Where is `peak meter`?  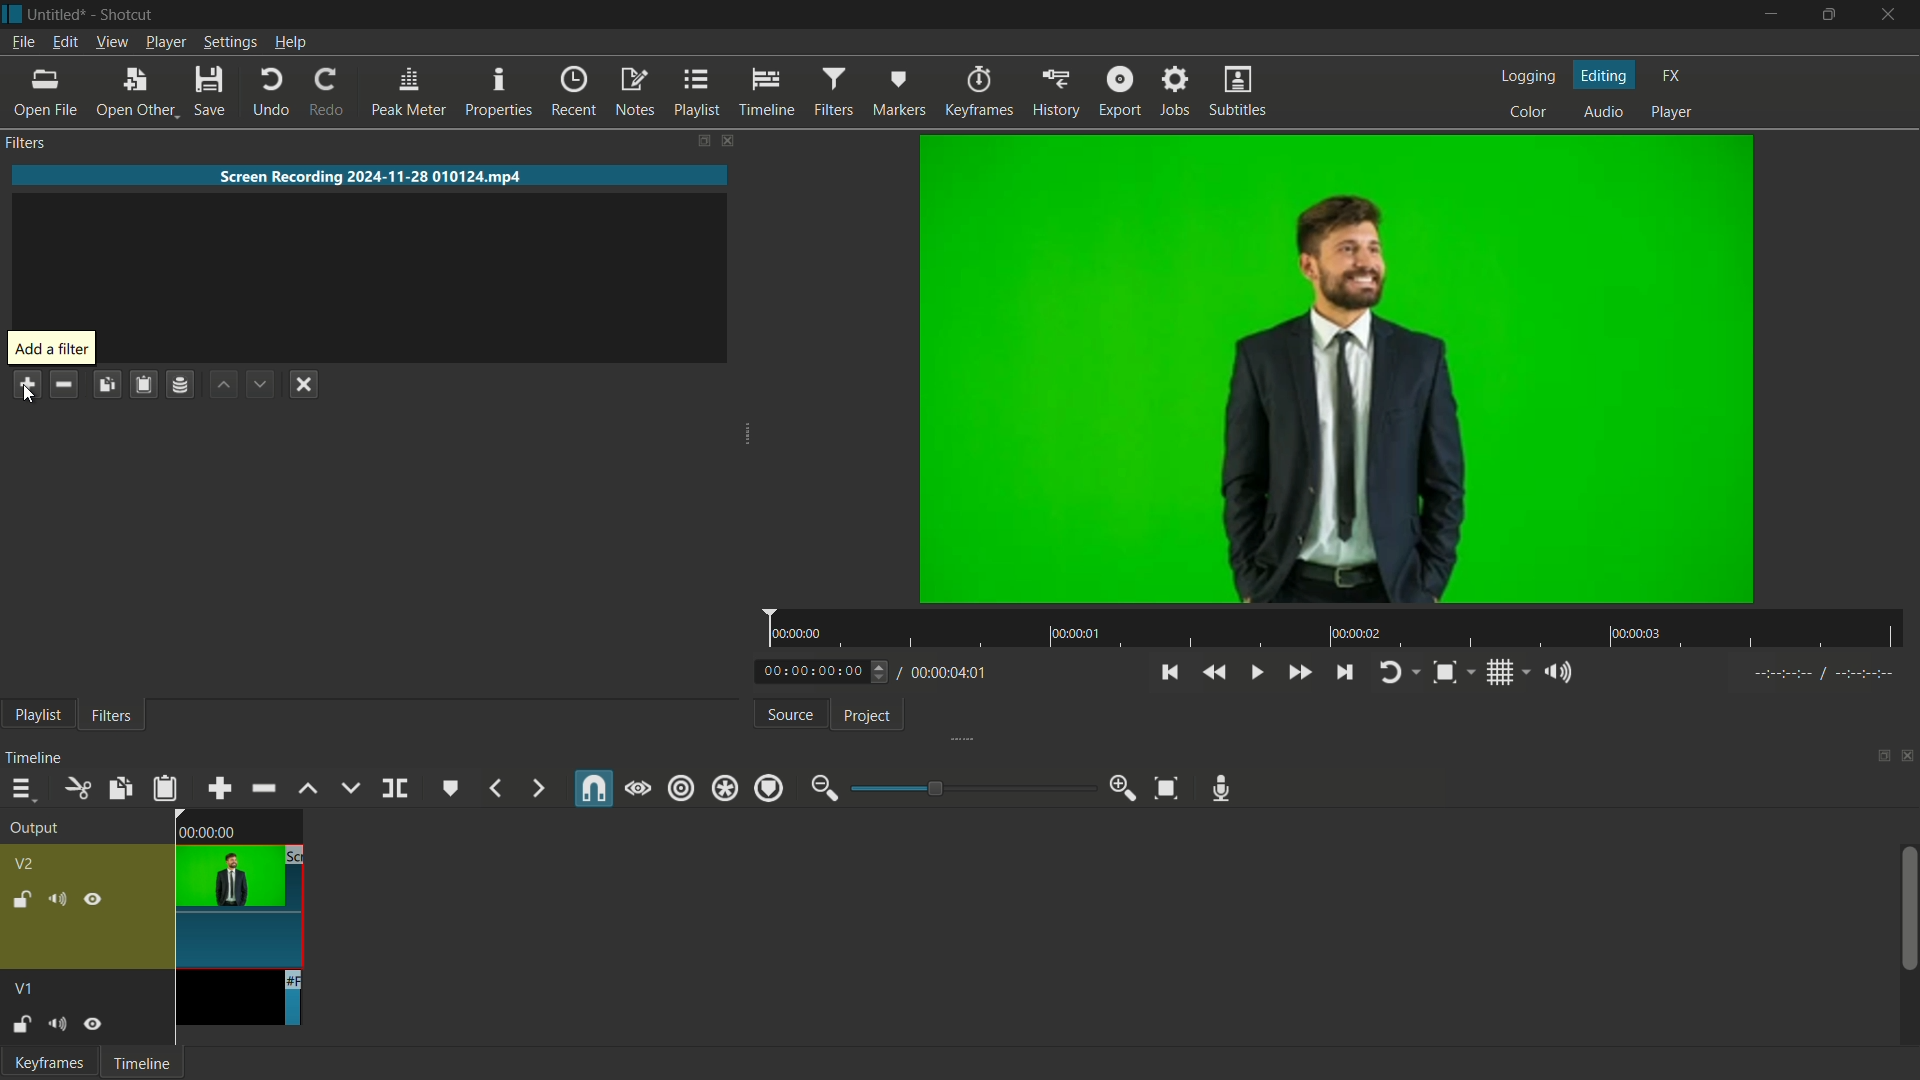
peak meter is located at coordinates (407, 91).